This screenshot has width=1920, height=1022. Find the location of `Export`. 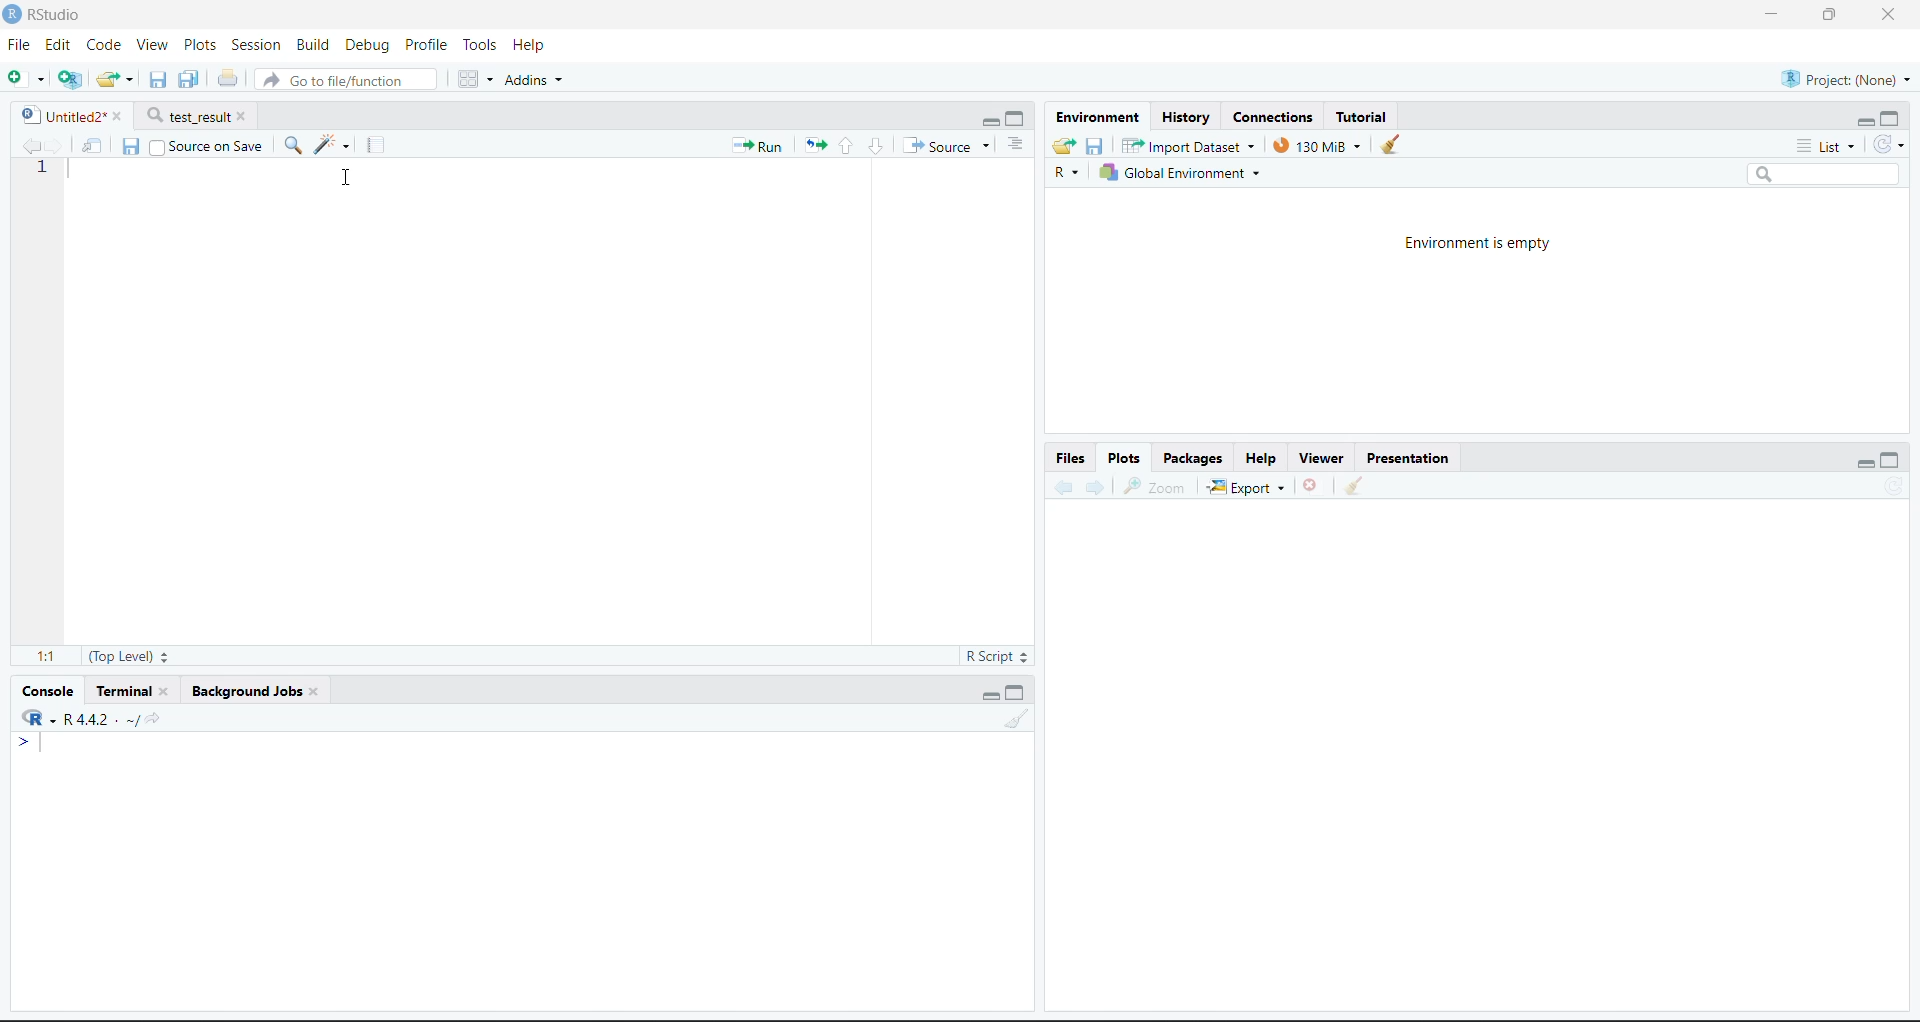

Export is located at coordinates (1249, 484).